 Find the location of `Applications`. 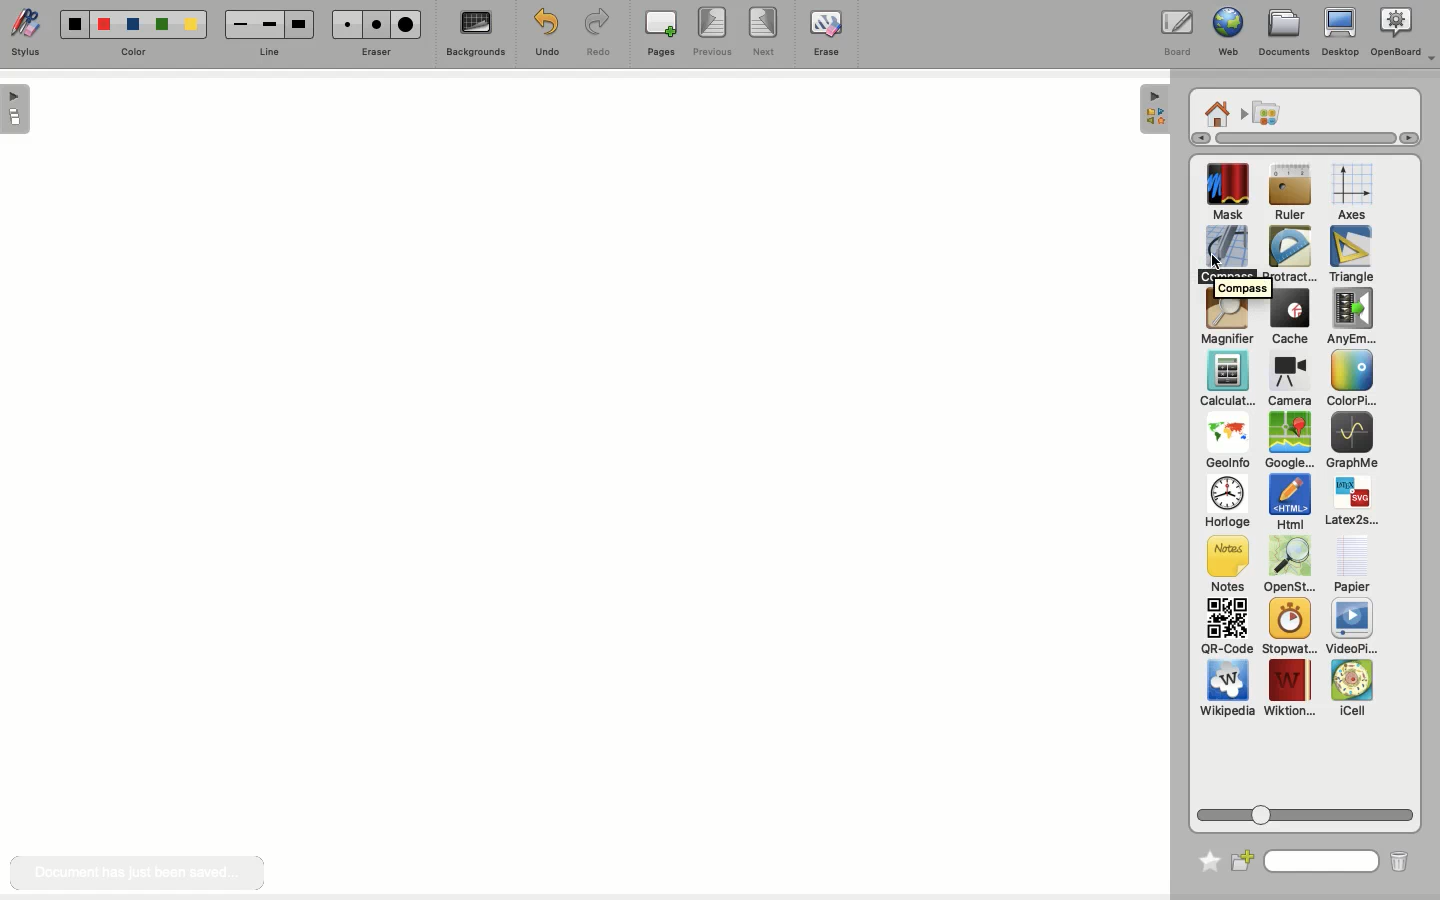

Applications is located at coordinates (1266, 114).